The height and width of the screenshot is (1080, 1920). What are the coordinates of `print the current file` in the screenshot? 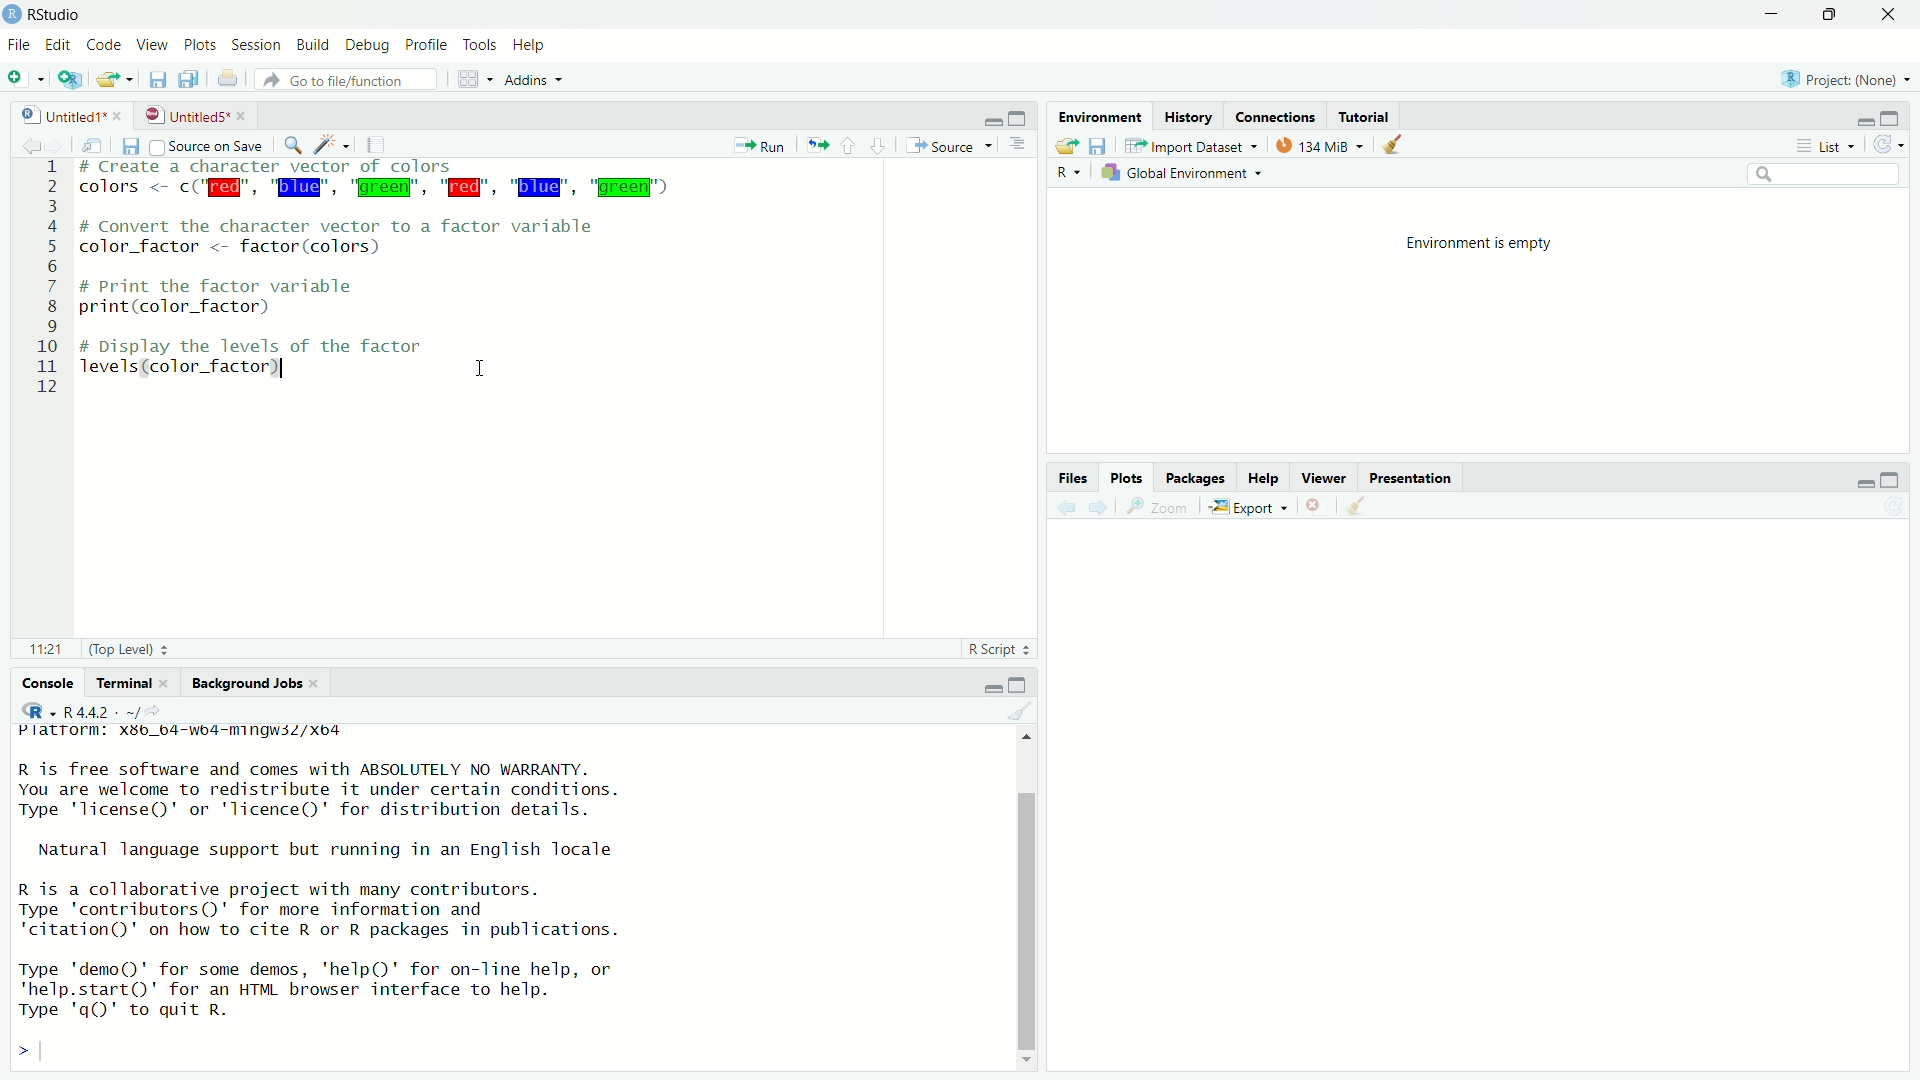 It's located at (228, 78).